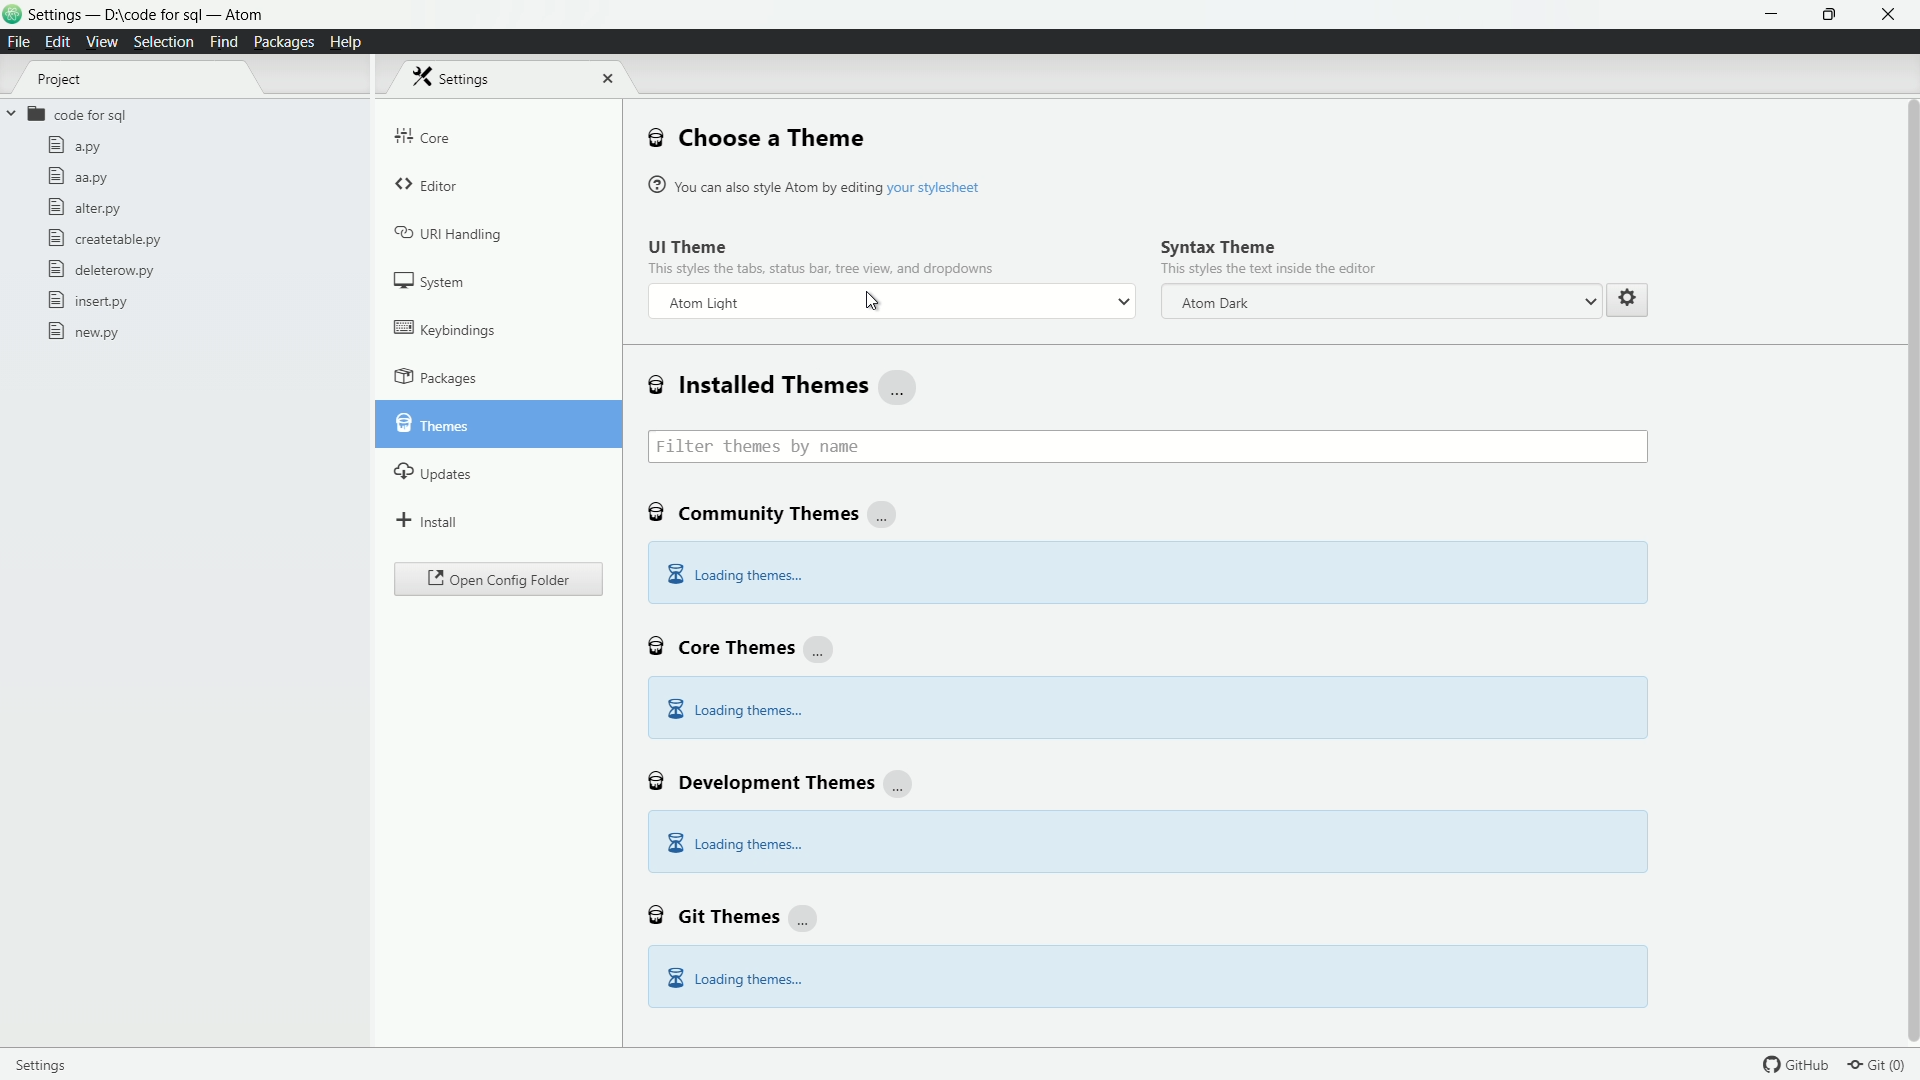 The height and width of the screenshot is (1080, 1920). I want to click on edit menu, so click(58, 42).